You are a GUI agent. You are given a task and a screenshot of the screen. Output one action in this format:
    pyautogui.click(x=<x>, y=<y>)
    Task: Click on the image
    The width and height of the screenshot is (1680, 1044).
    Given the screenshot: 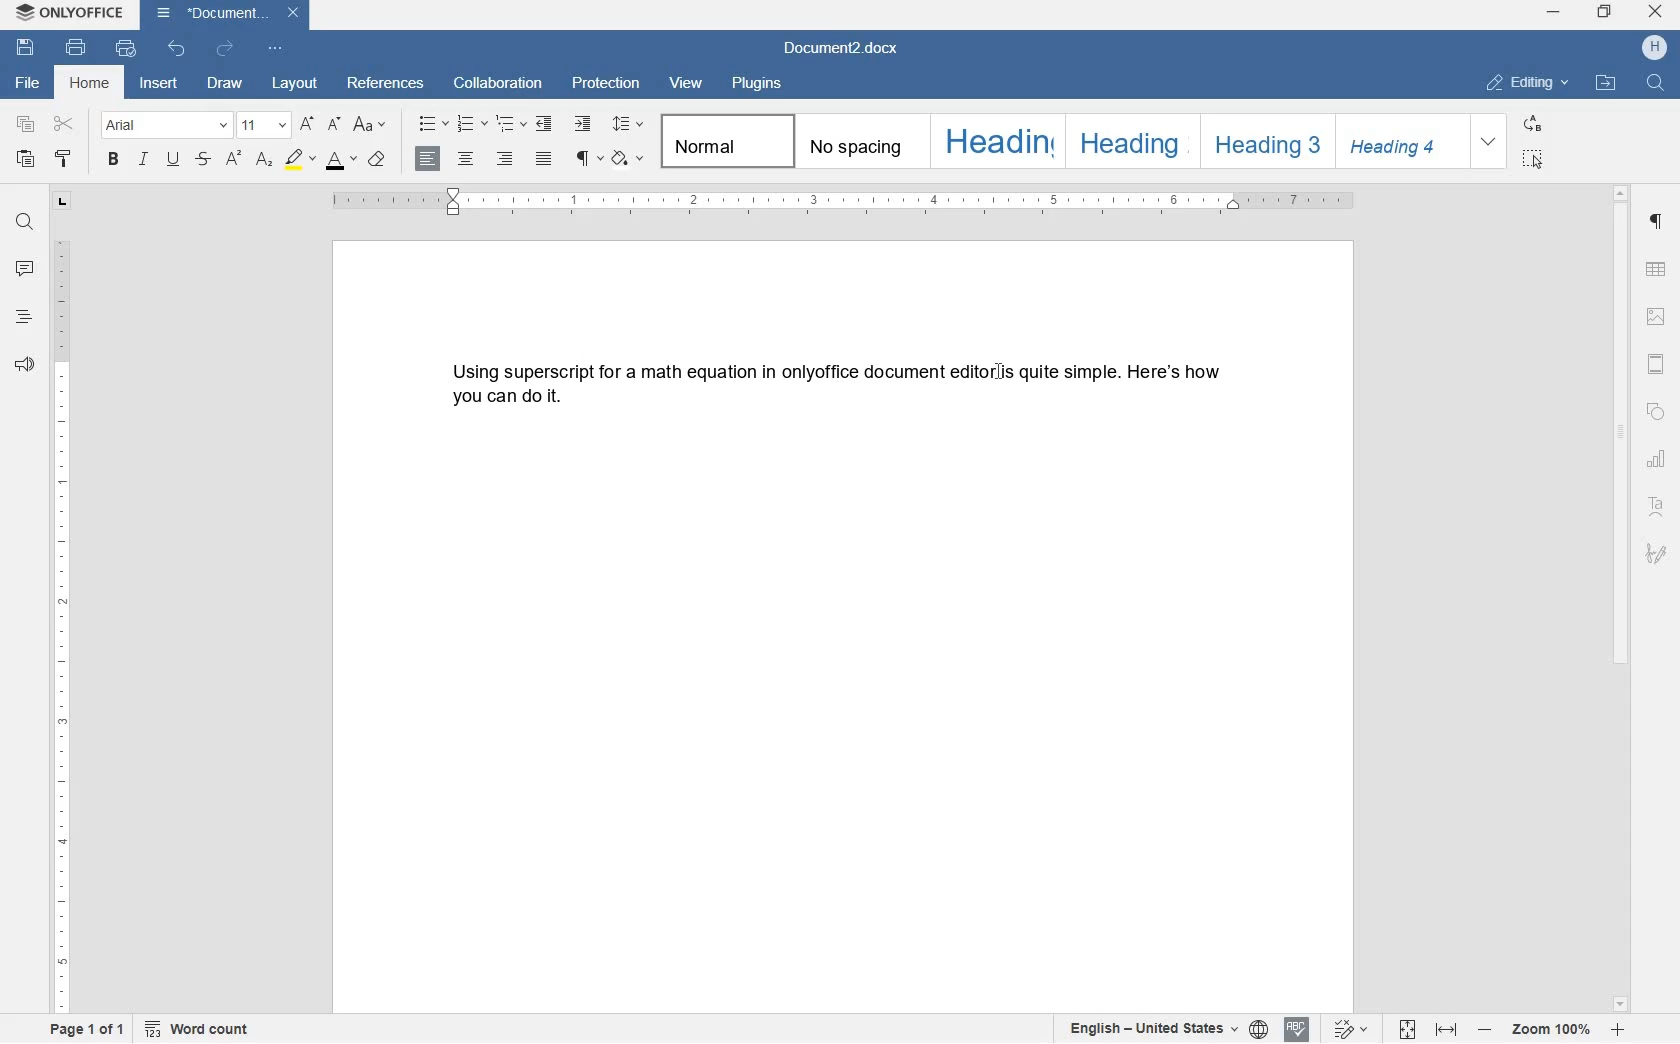 What is the action you would take?
    pyautogui.click(x=1656, y=316)
    